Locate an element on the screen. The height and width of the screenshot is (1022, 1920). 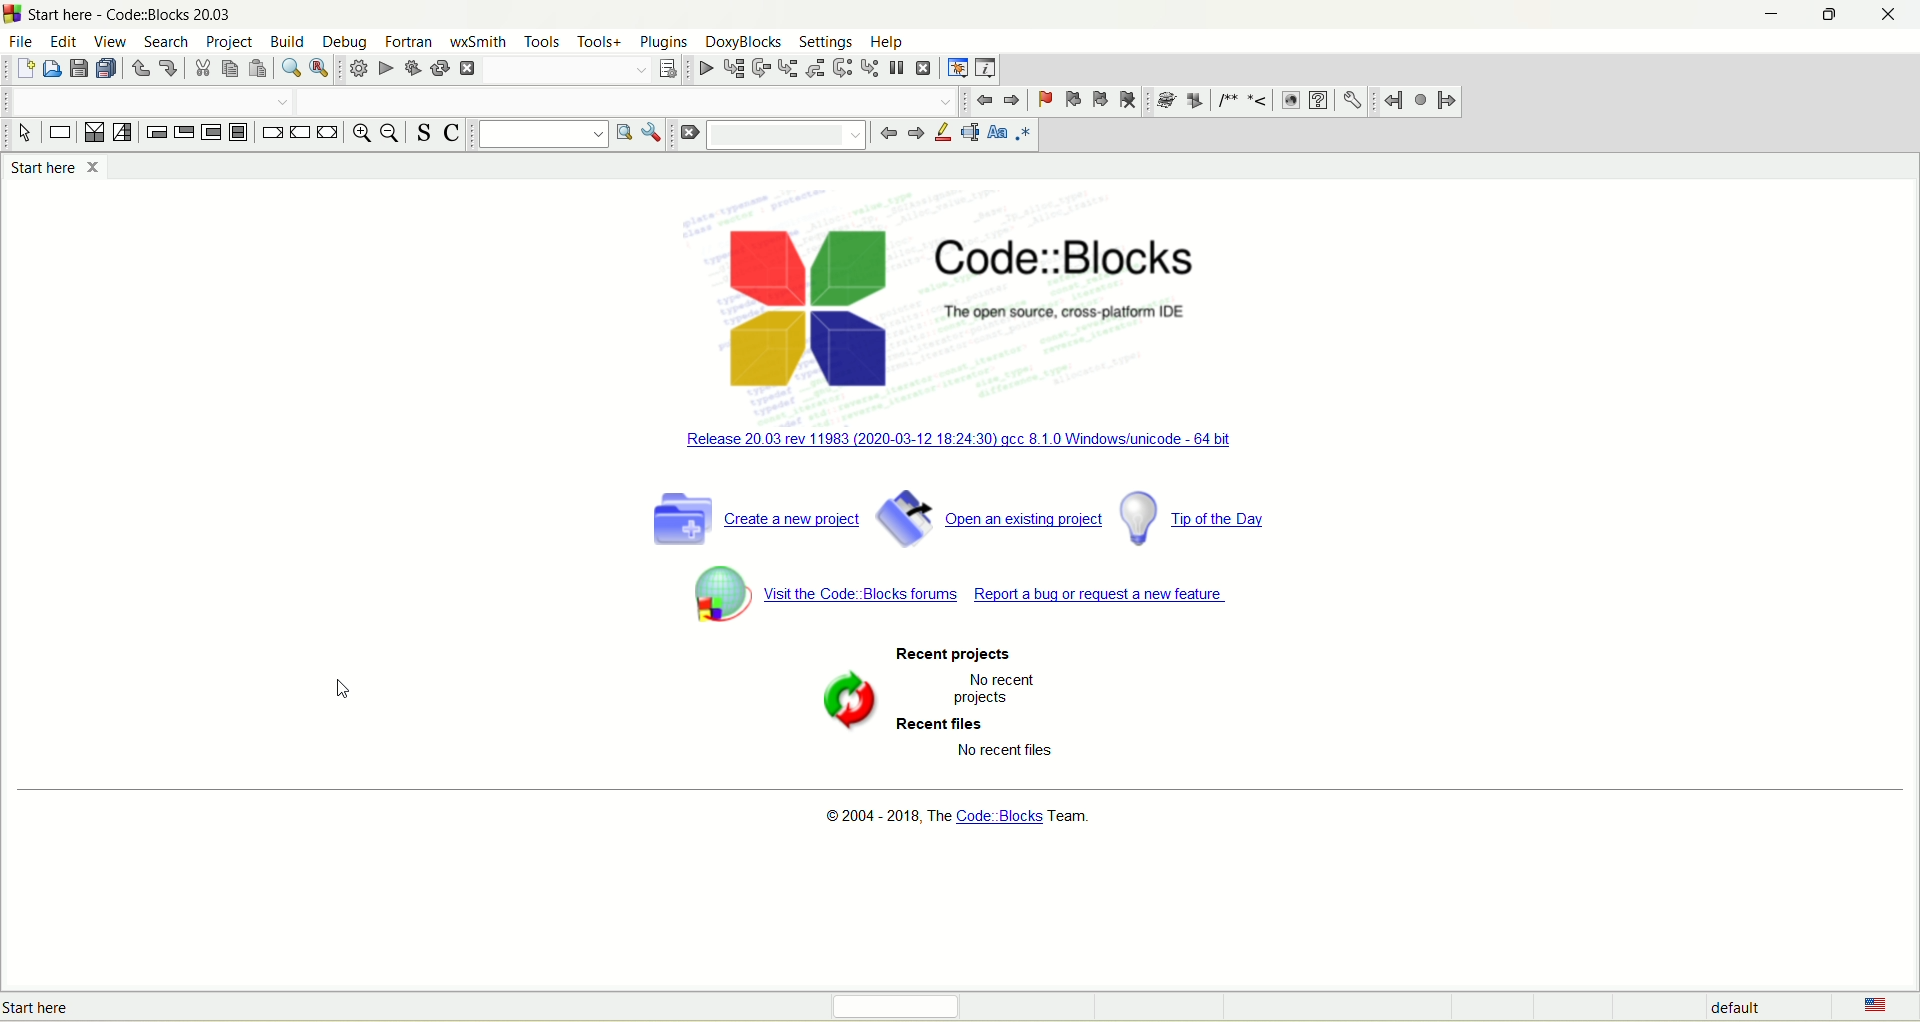
default is located at coordinates (1737, 1009).